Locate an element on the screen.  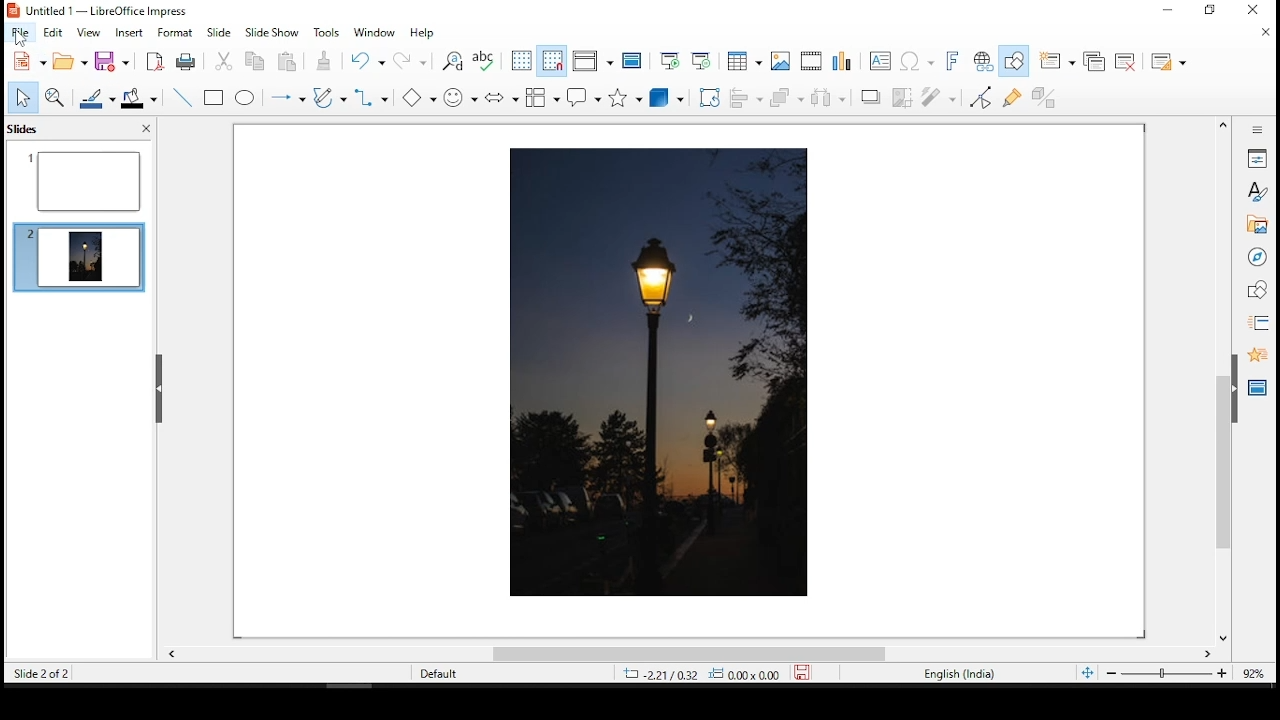
snap to grids is located at coordinates (551, 61).